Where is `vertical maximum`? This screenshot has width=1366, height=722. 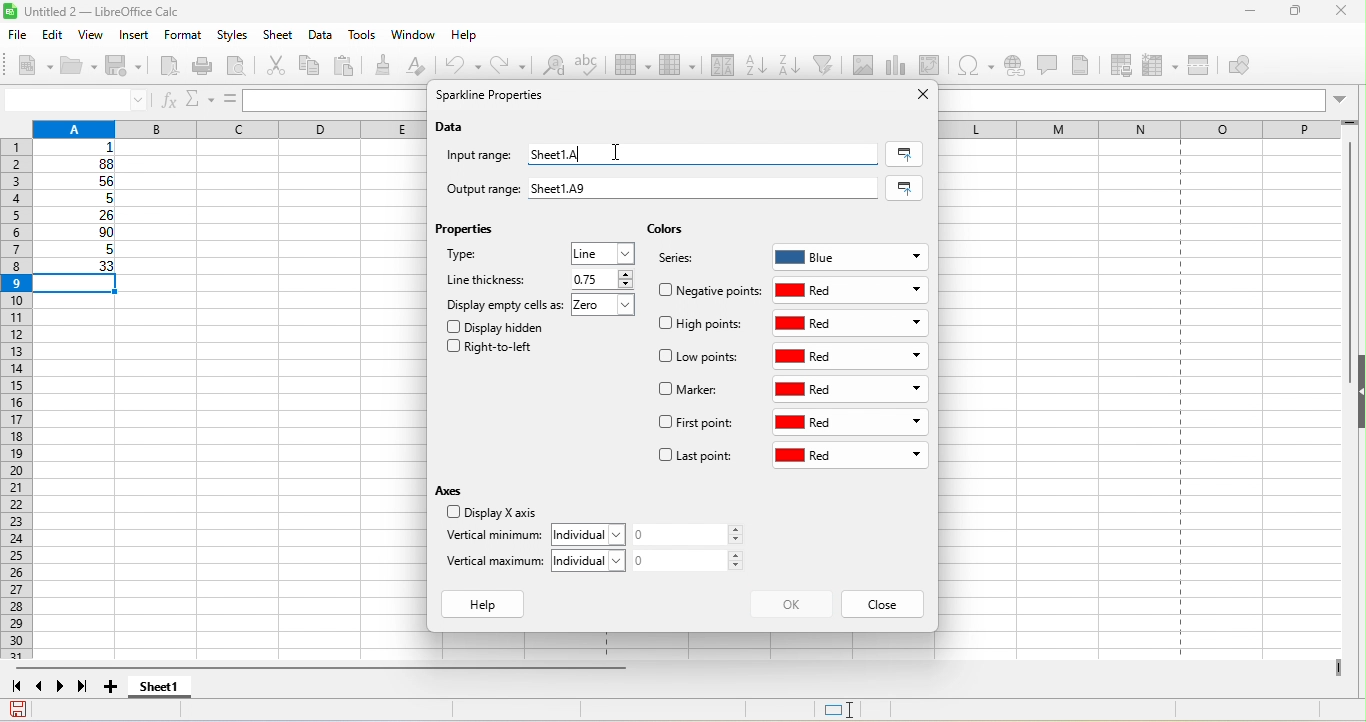
vertical maximum is located at coordinates (496, 565).